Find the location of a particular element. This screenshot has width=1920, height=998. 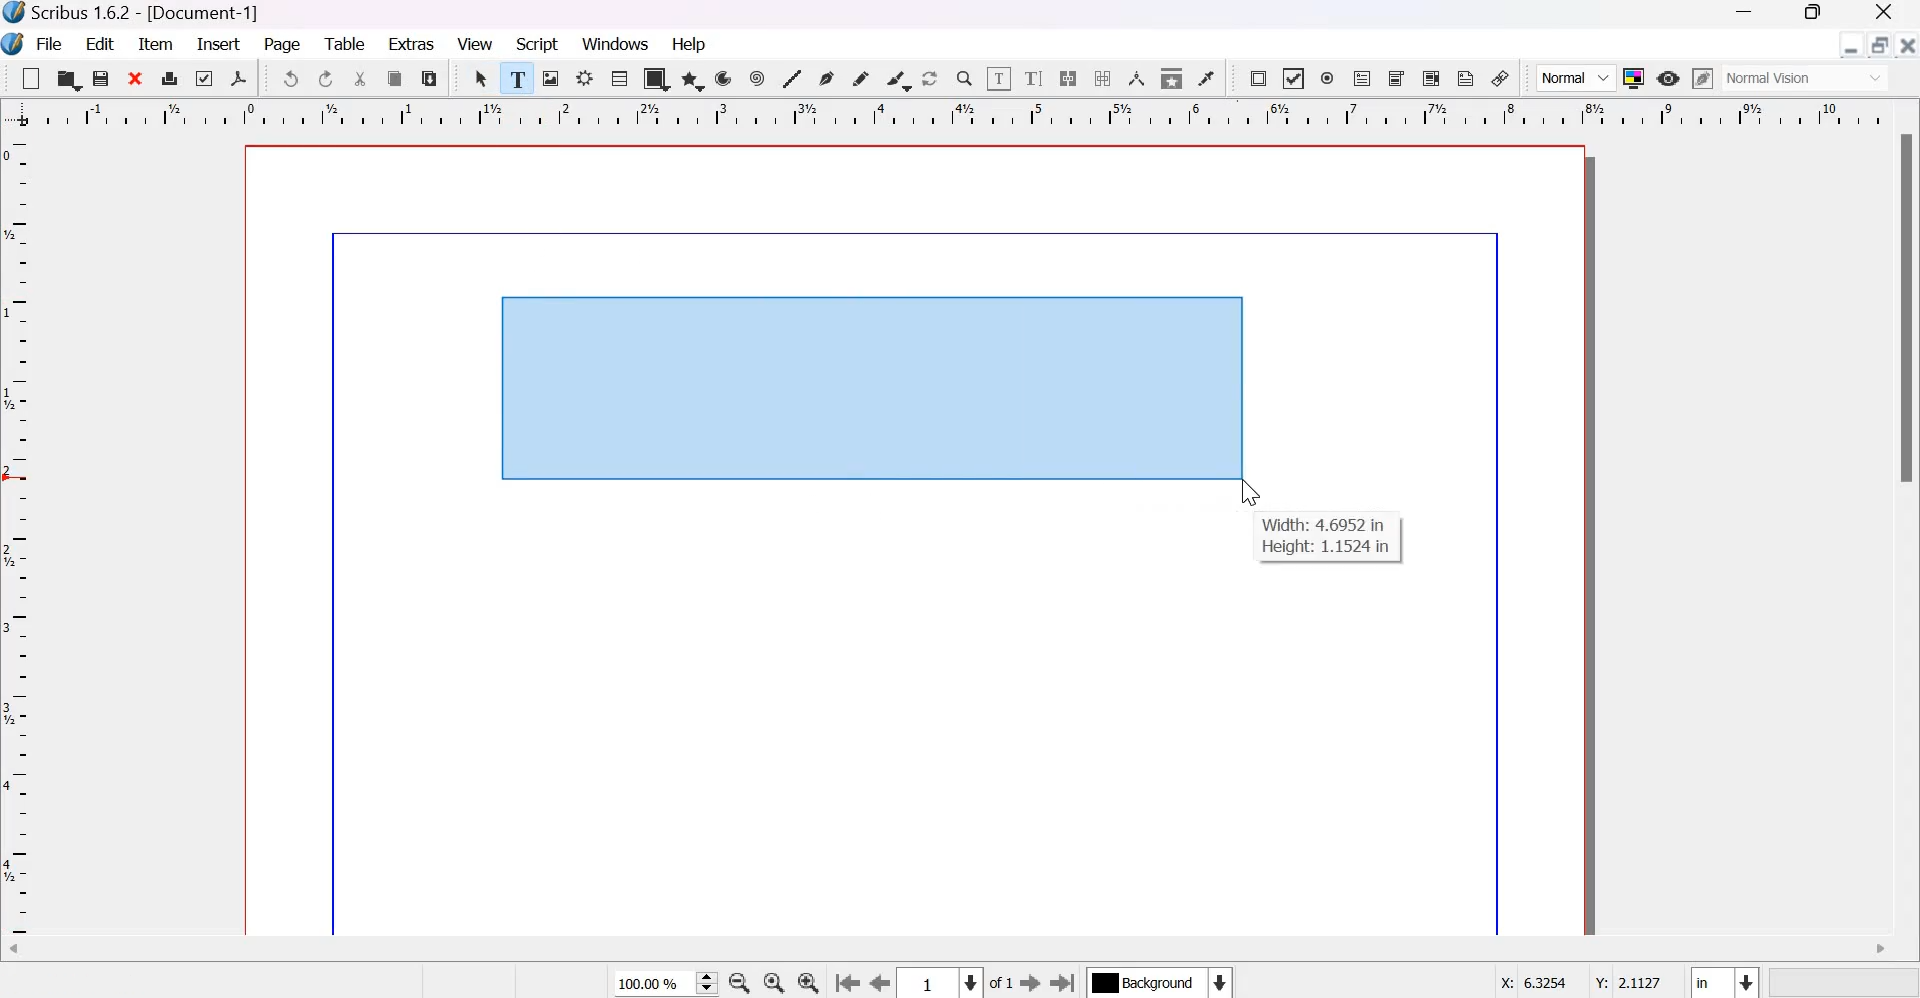

copy item properties is located at coordinates (1172, 77).